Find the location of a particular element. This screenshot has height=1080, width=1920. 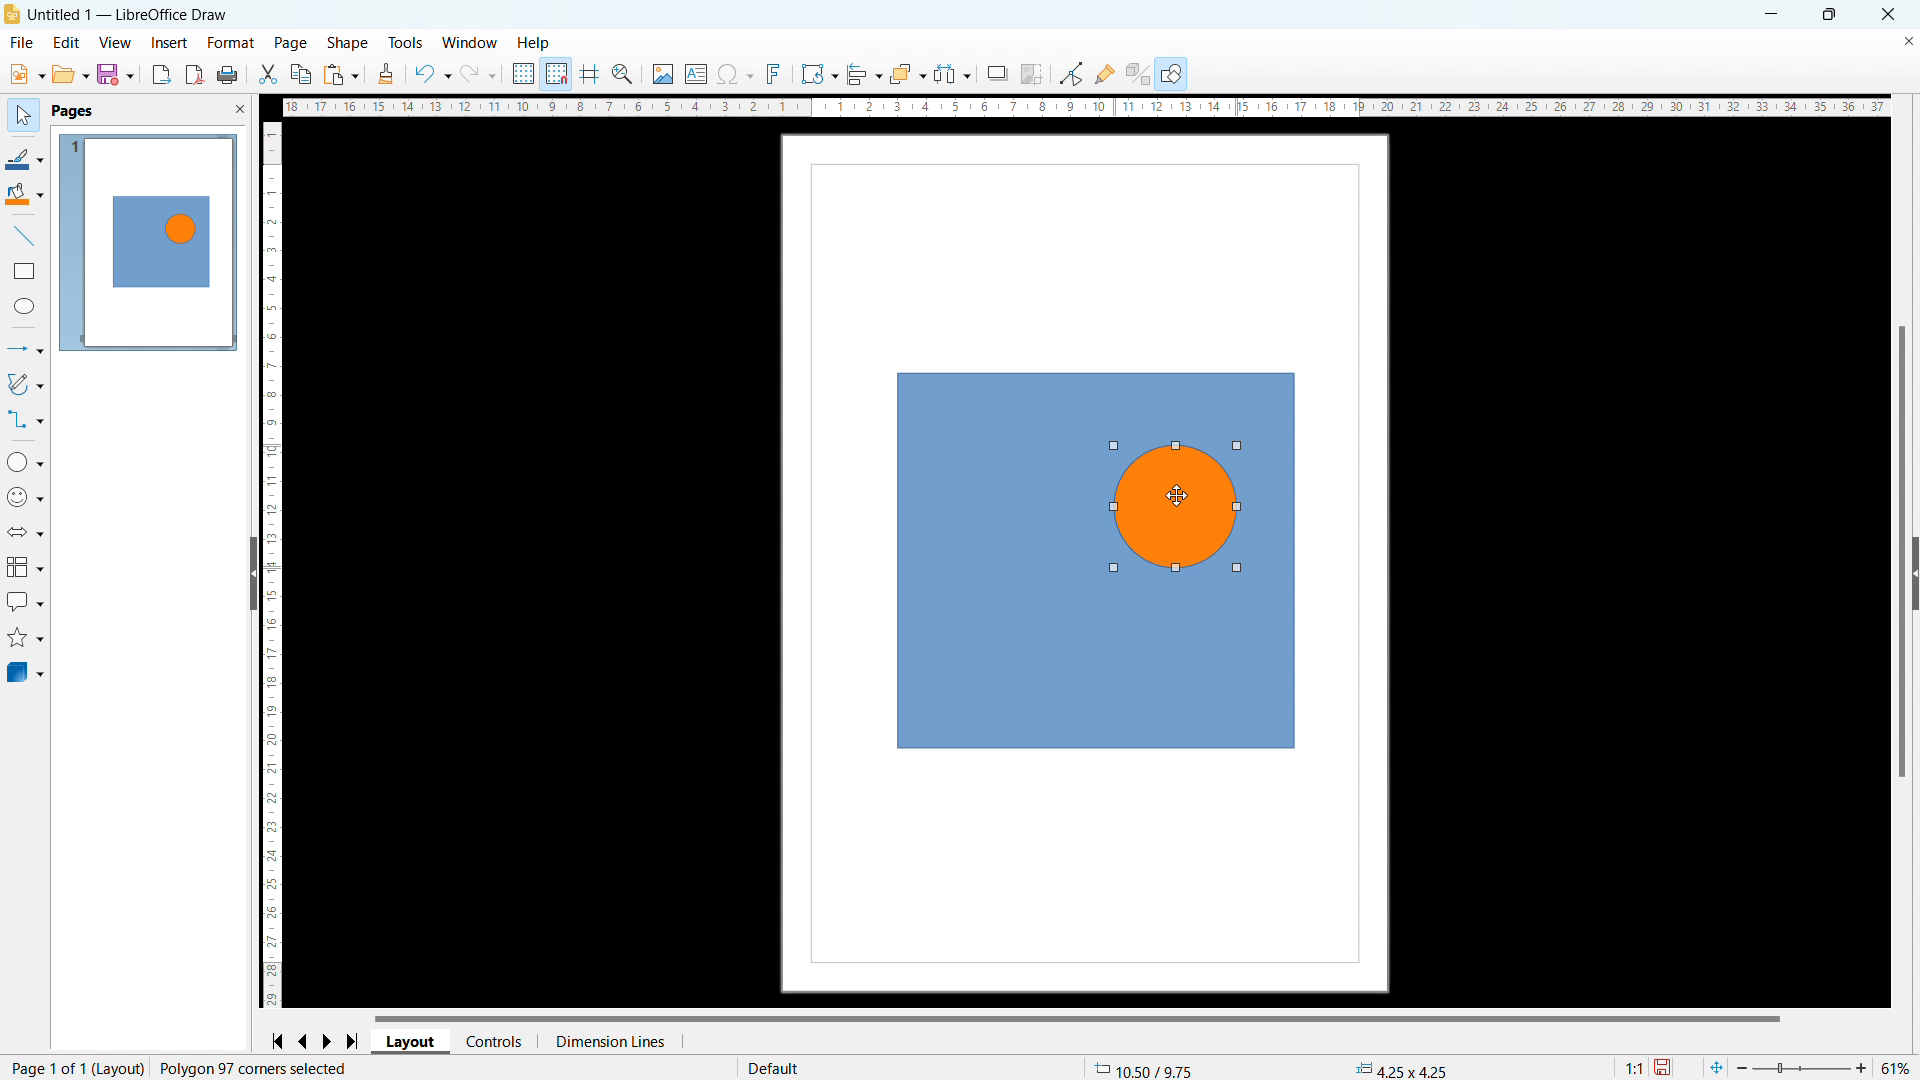

cut is located at coordinates (267, 75).